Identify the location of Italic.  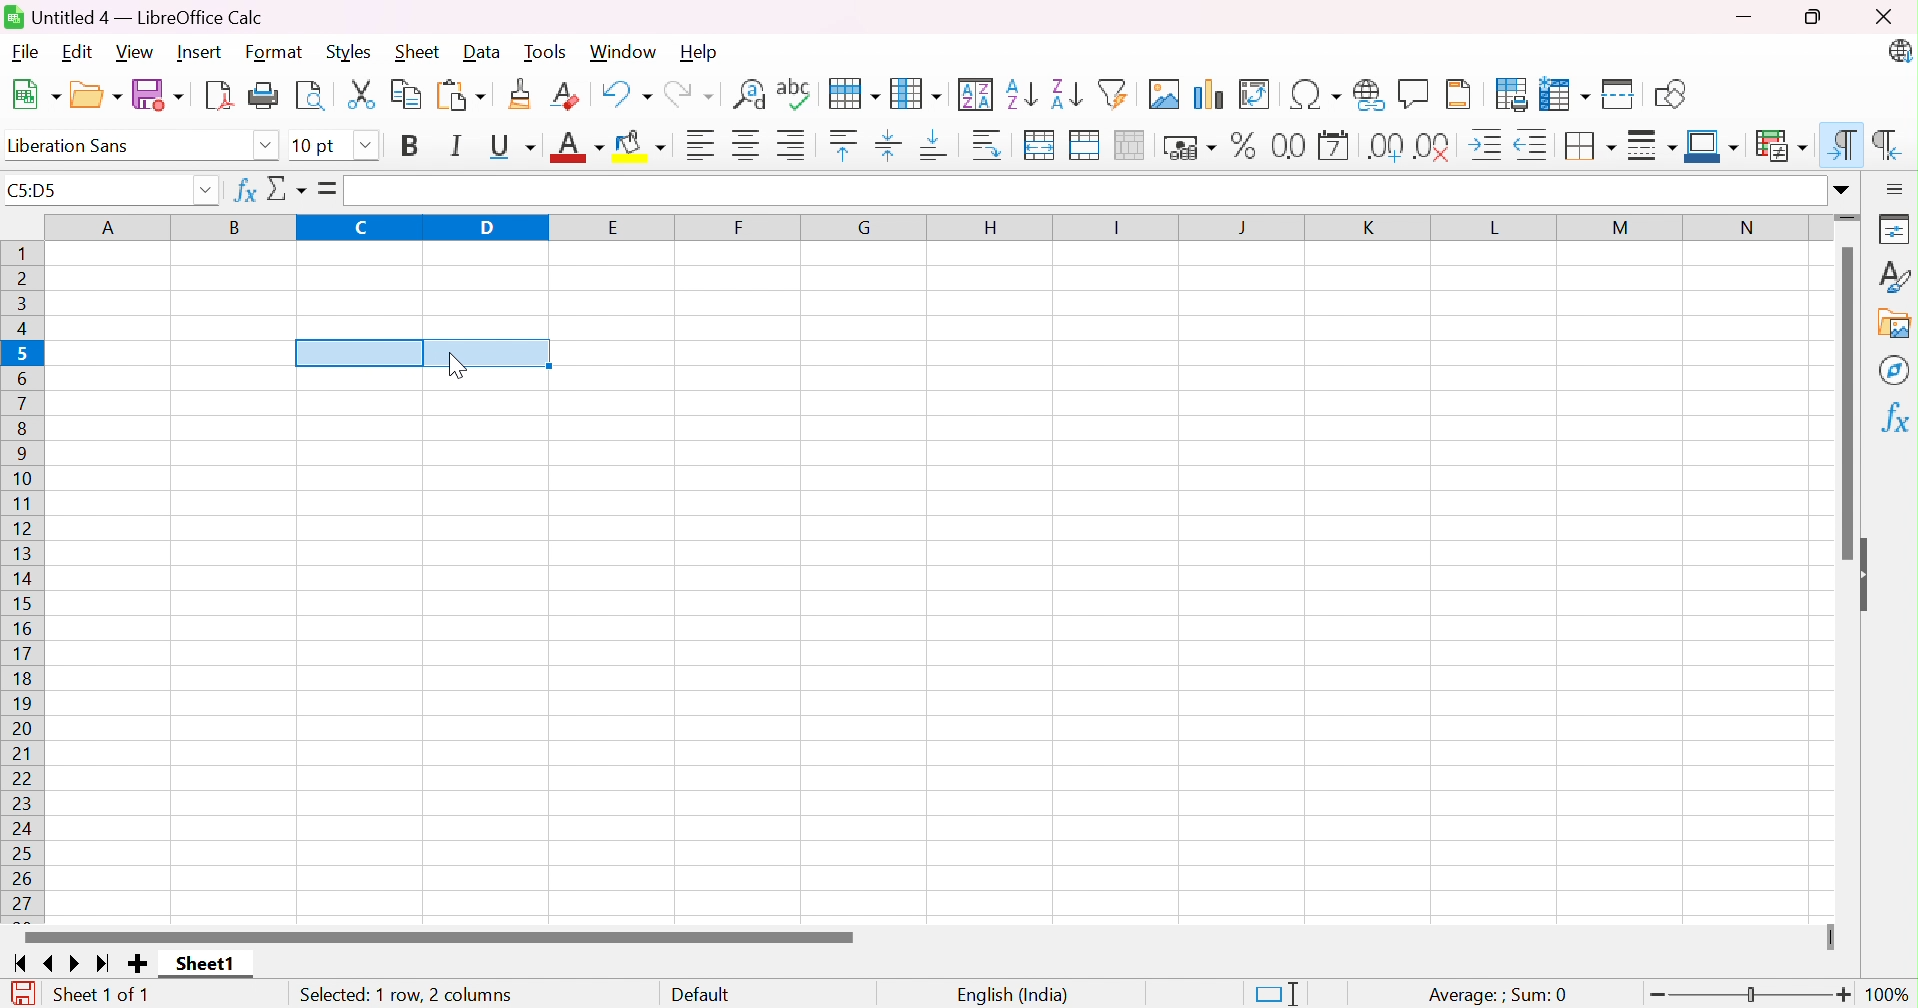
(459, 145).